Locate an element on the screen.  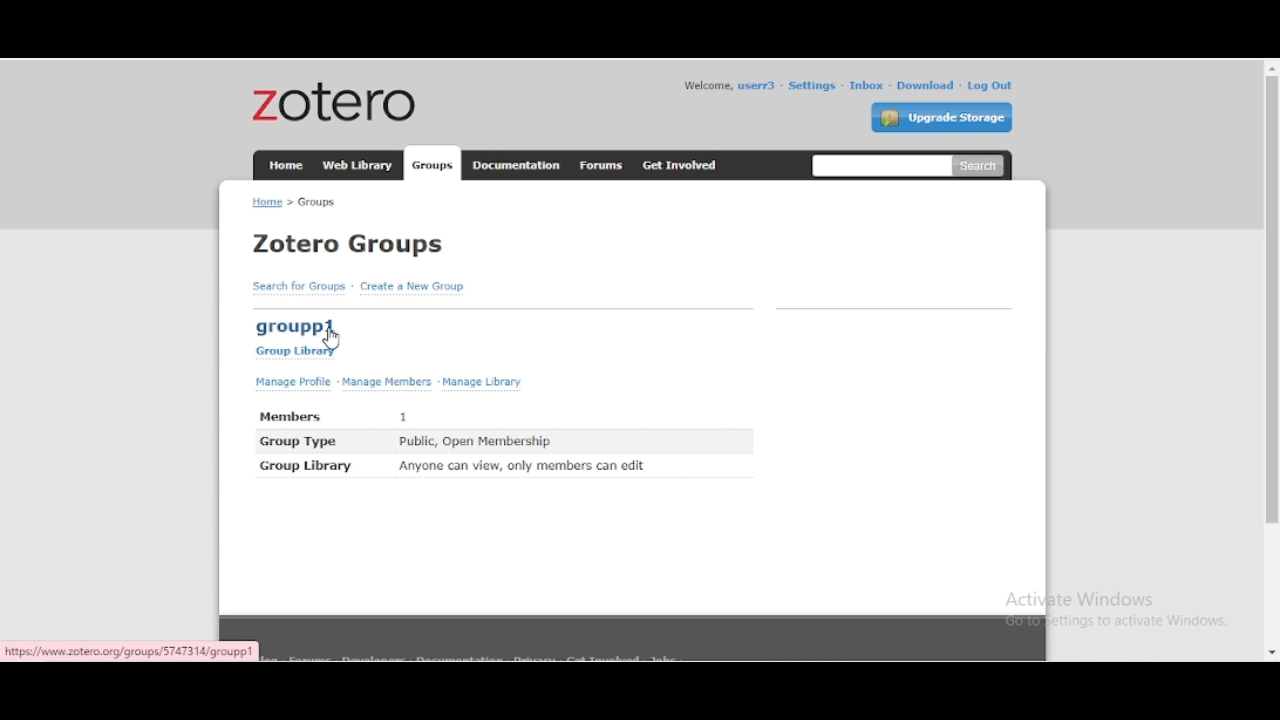
manage profile is located at coordinates (295, 382).